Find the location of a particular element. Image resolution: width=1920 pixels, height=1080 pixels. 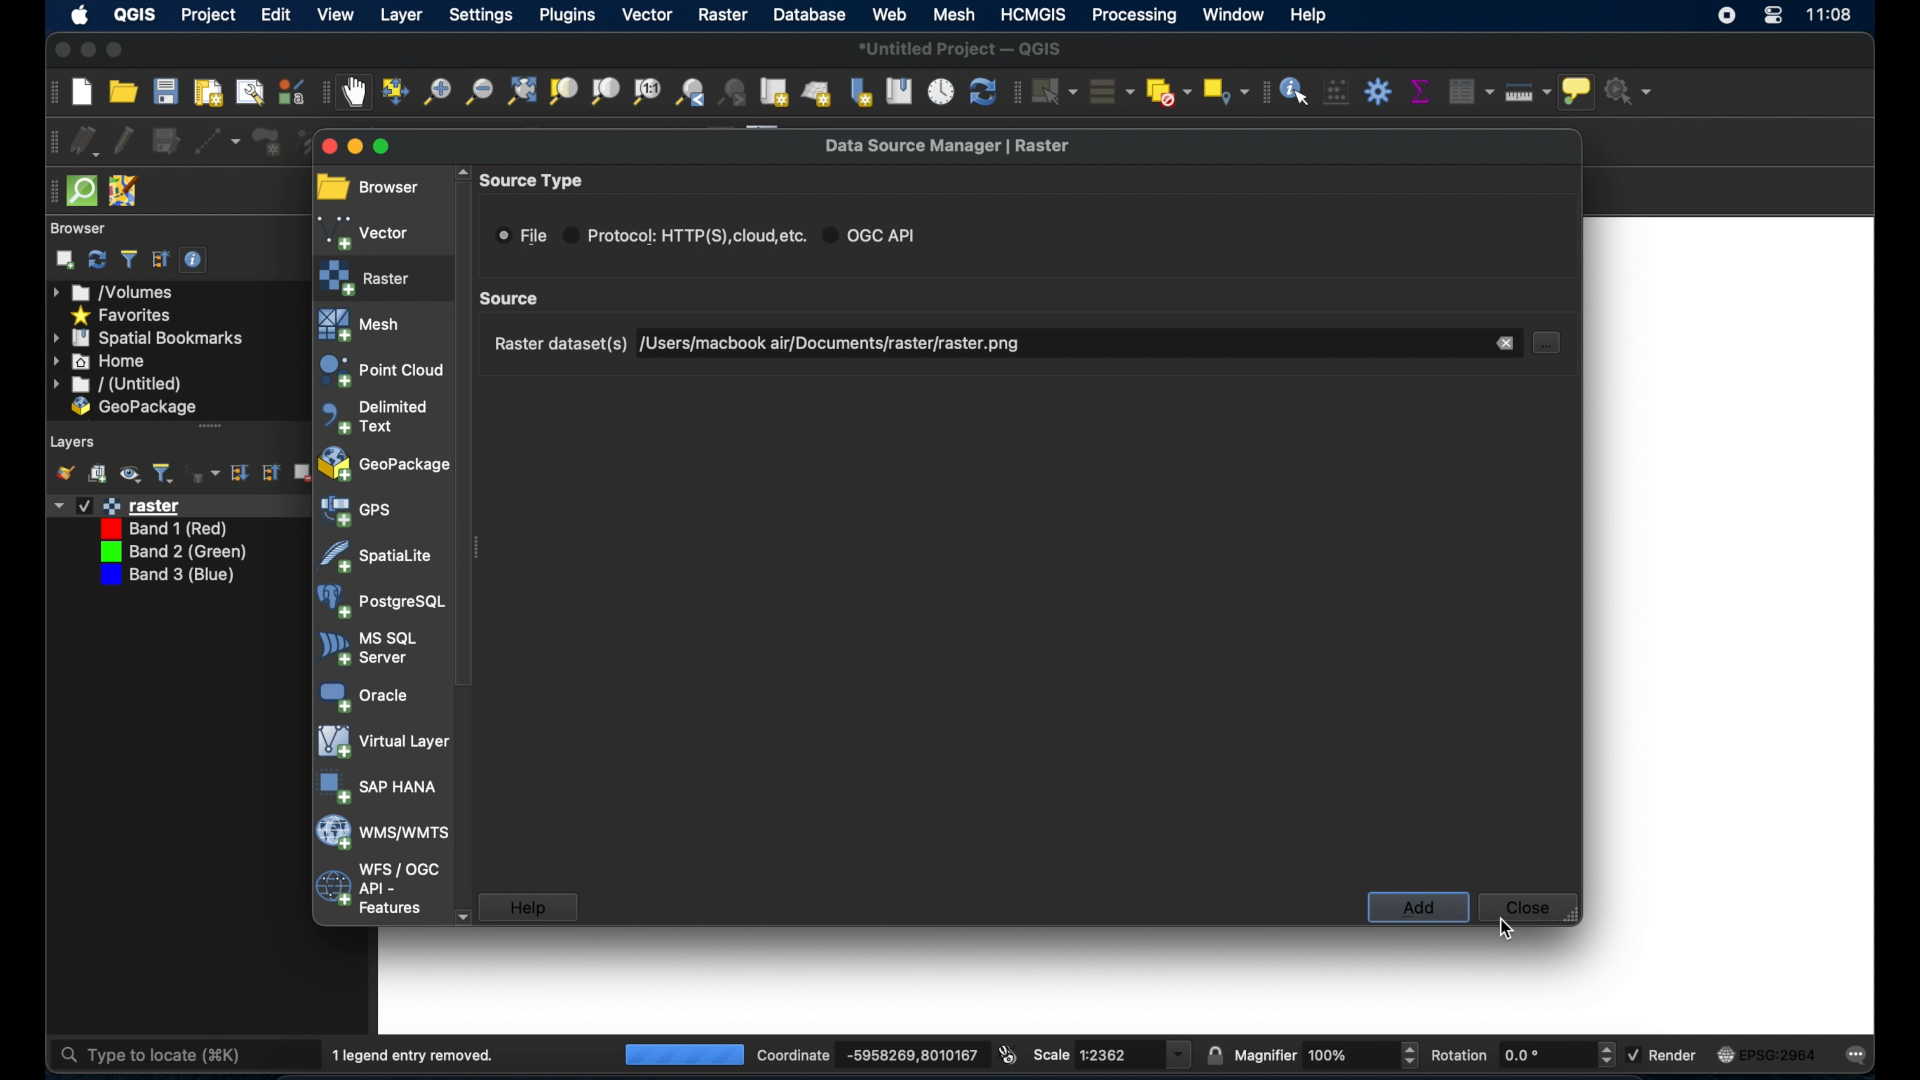

scroll up arrow is located at coordinates (463, 172).